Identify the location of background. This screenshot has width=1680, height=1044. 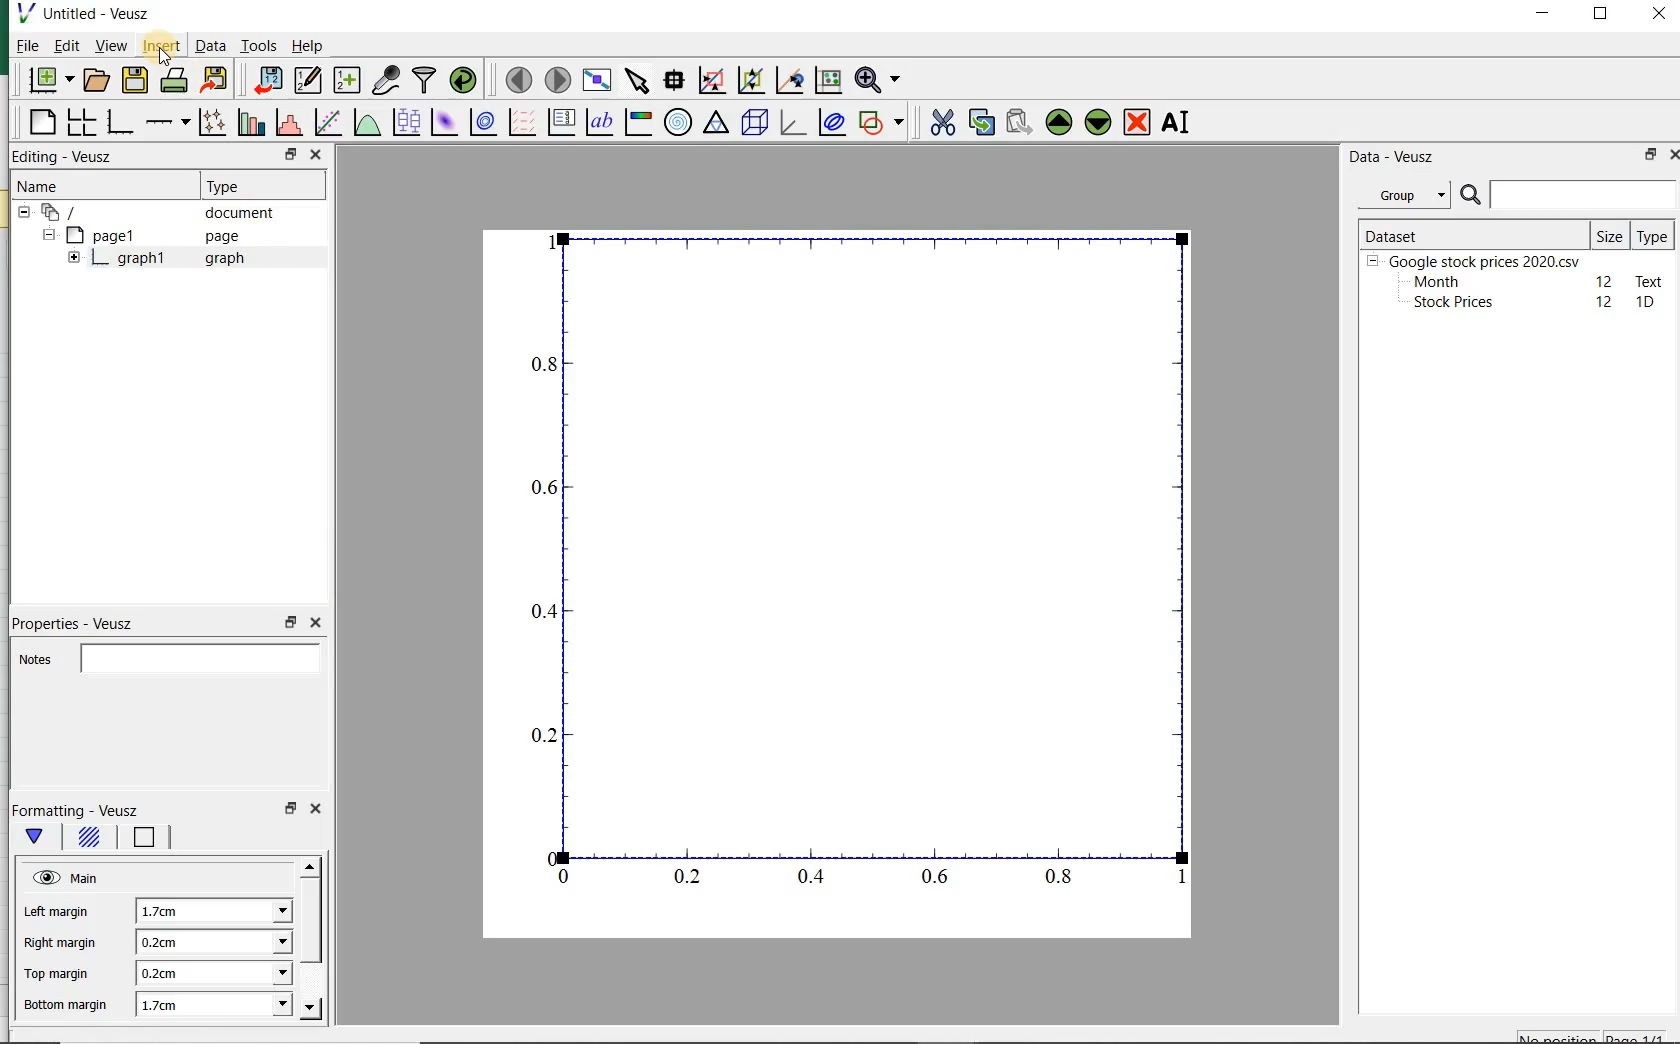
(89, 840).